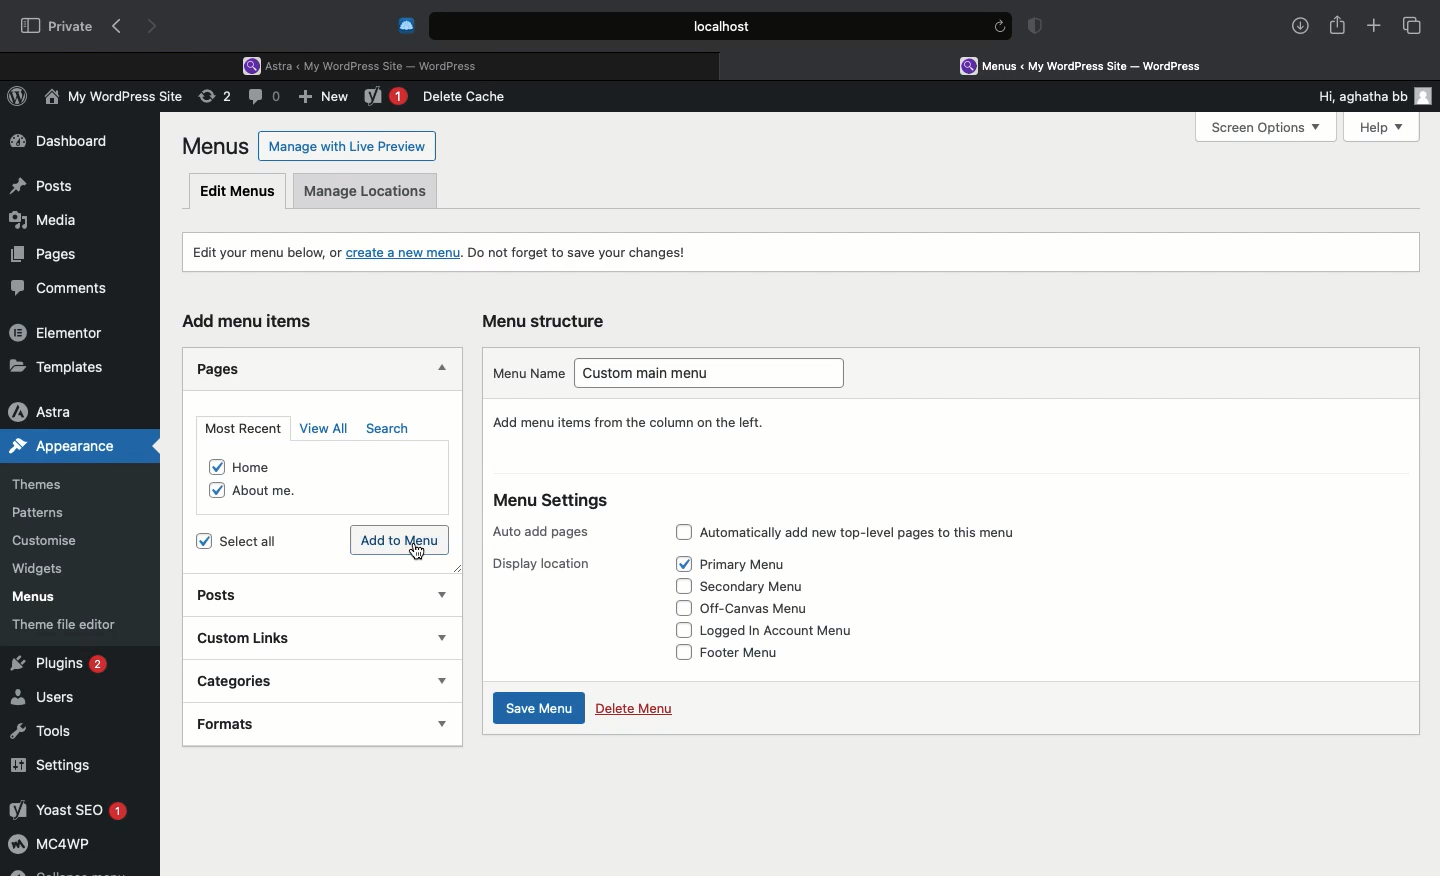 The height and width of the screenshot is (876, 1440). What do you see at coordinates (239, 190) in the screenshot?
I see `Edit menus` at bounding box center [239, 190].